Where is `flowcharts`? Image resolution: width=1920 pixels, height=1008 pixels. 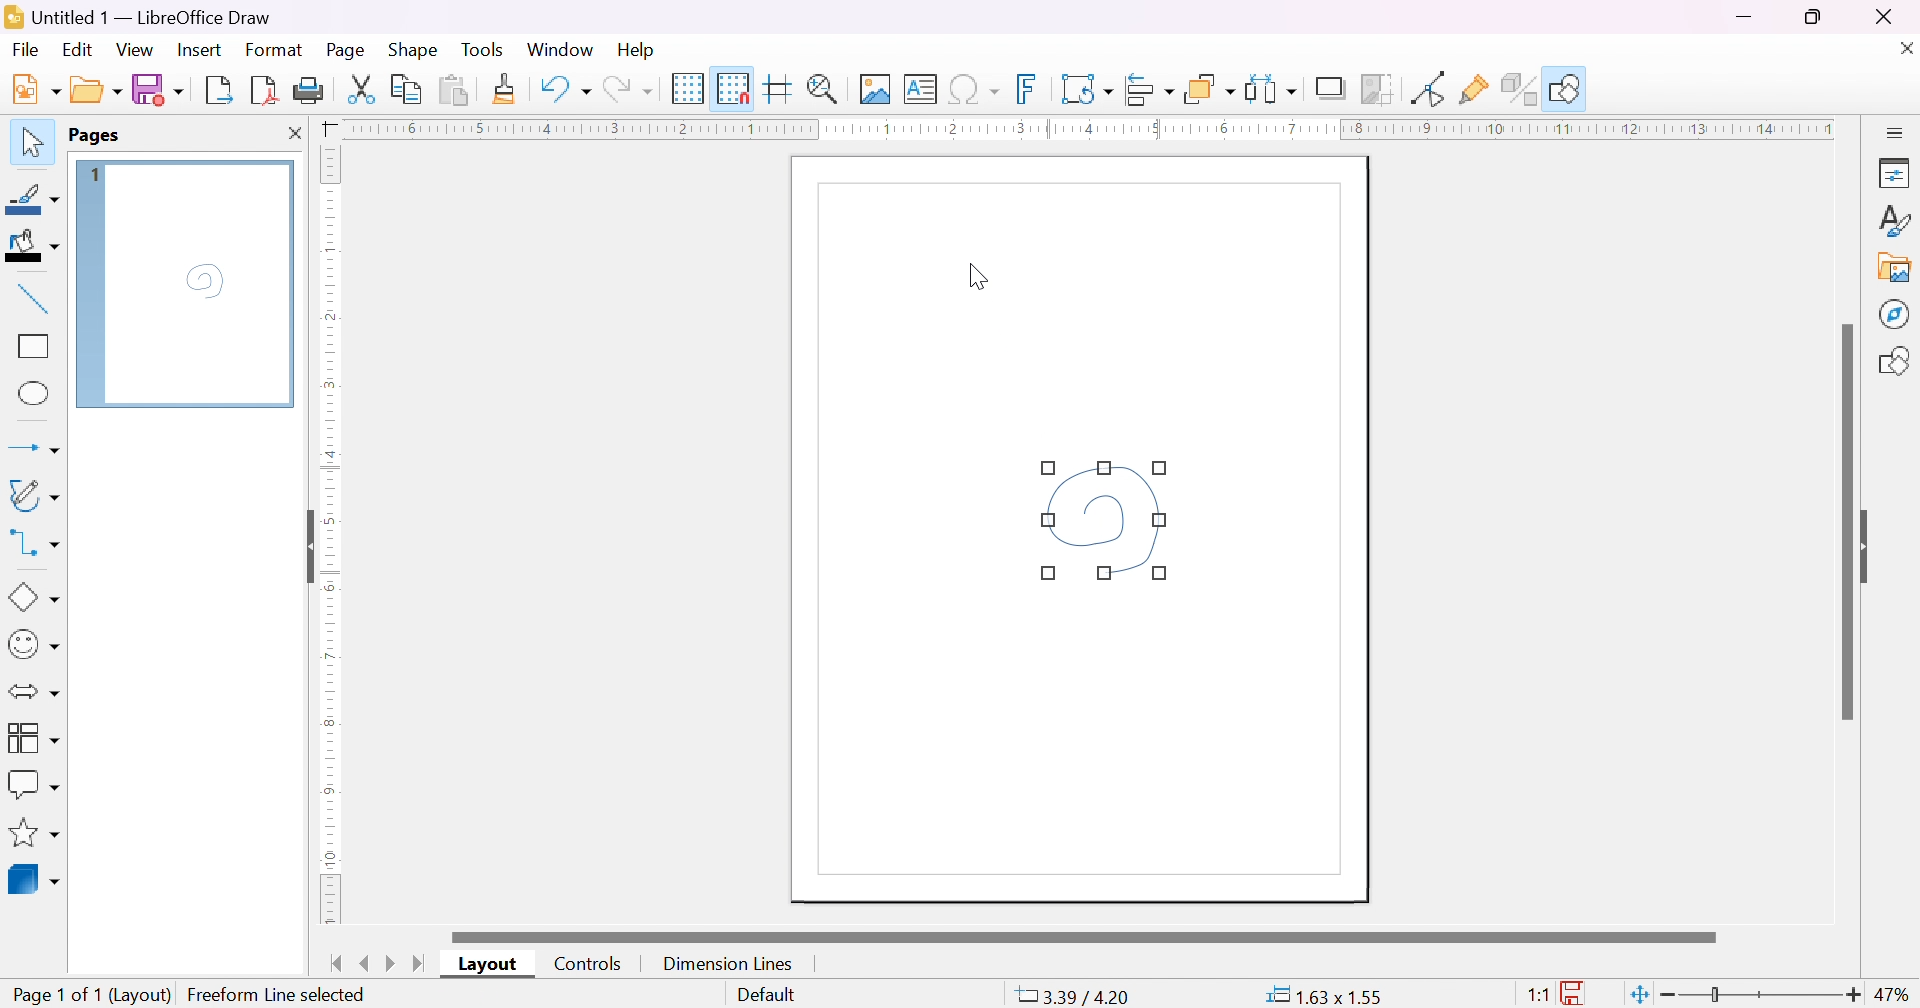
flowcharts is located at coordinates (31, 737).